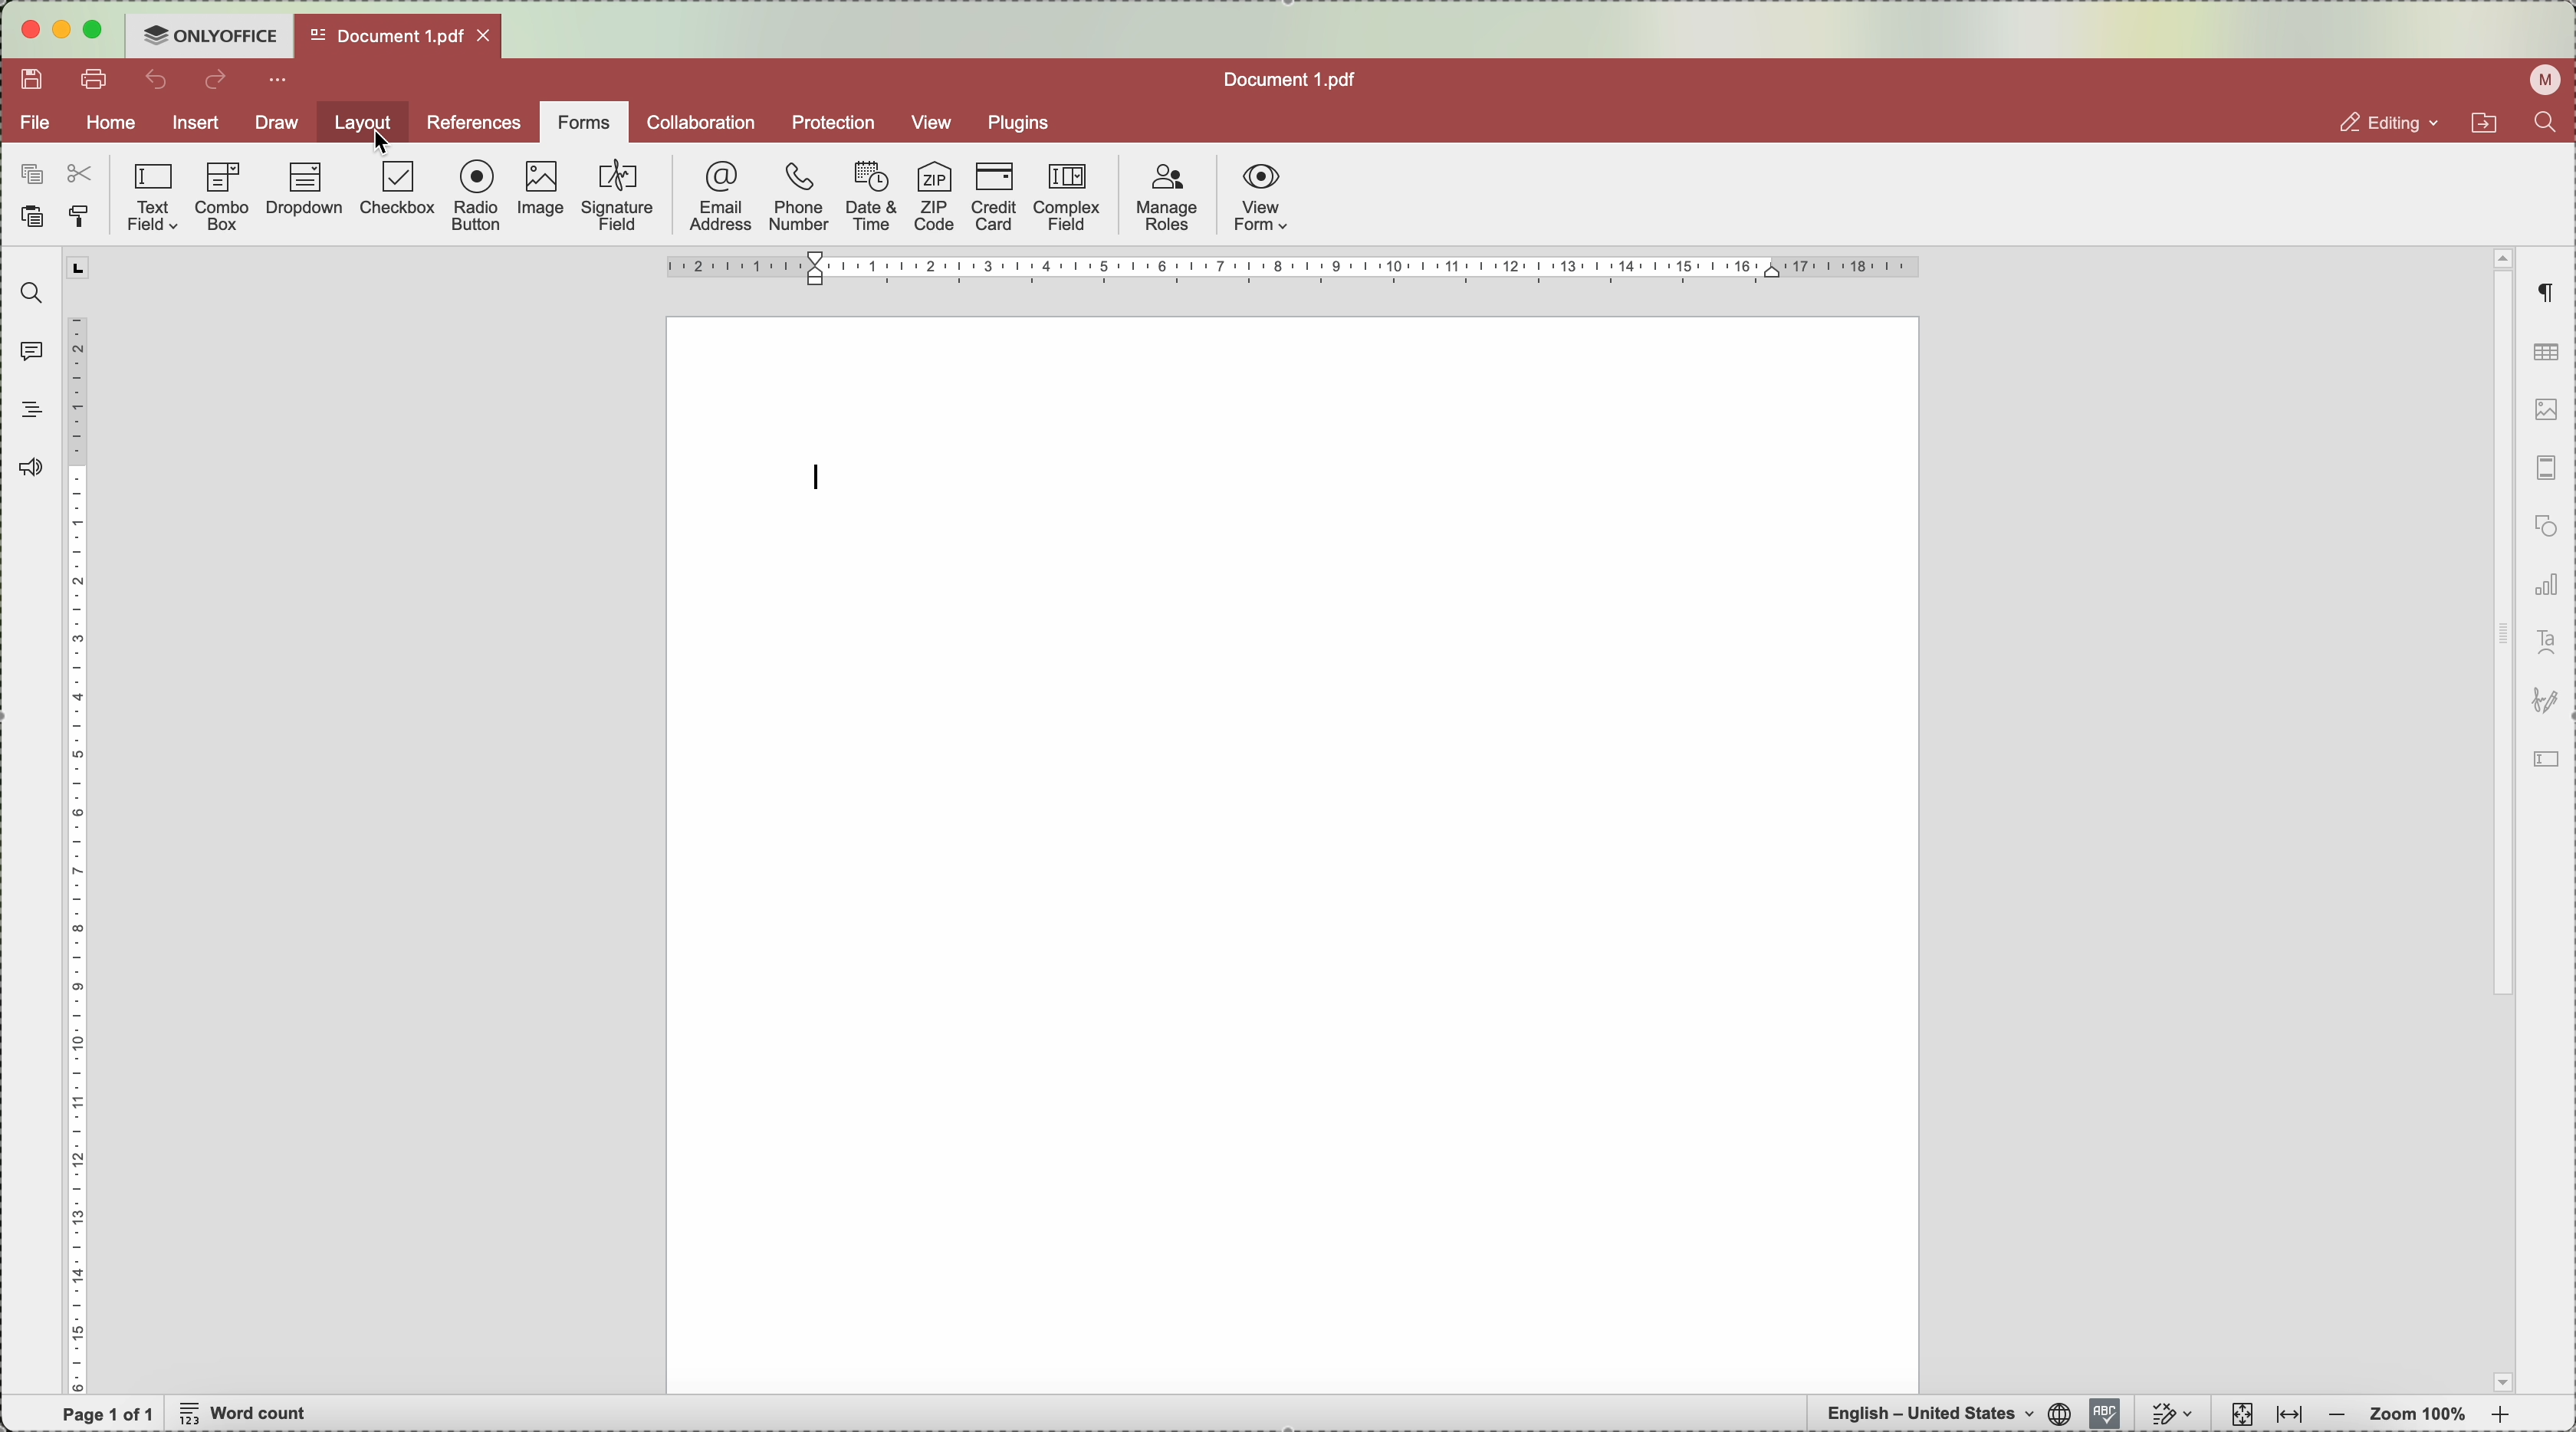  What do you see at coordinates (932, 197) in the screenshot?
I see `ZIP code` at bounding box center [932, 197].